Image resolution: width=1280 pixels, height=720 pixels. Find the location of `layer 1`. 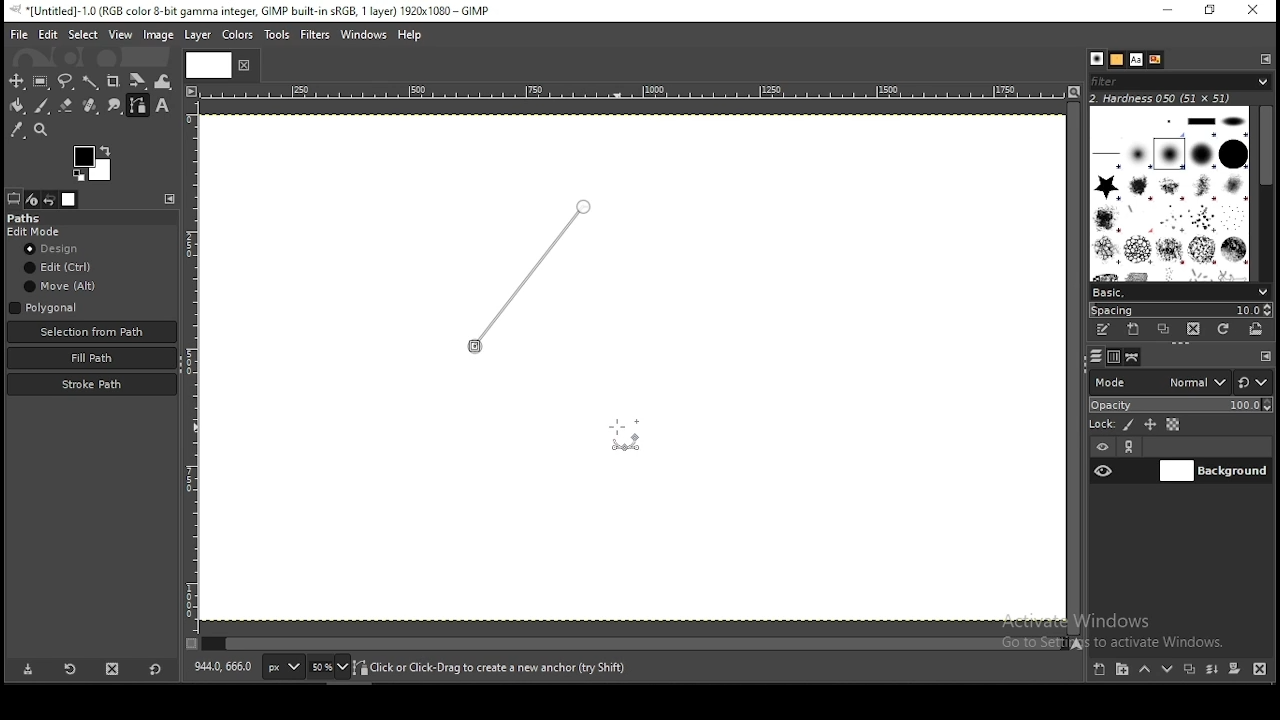

layer 1 is located at coordinates (1213, 471).